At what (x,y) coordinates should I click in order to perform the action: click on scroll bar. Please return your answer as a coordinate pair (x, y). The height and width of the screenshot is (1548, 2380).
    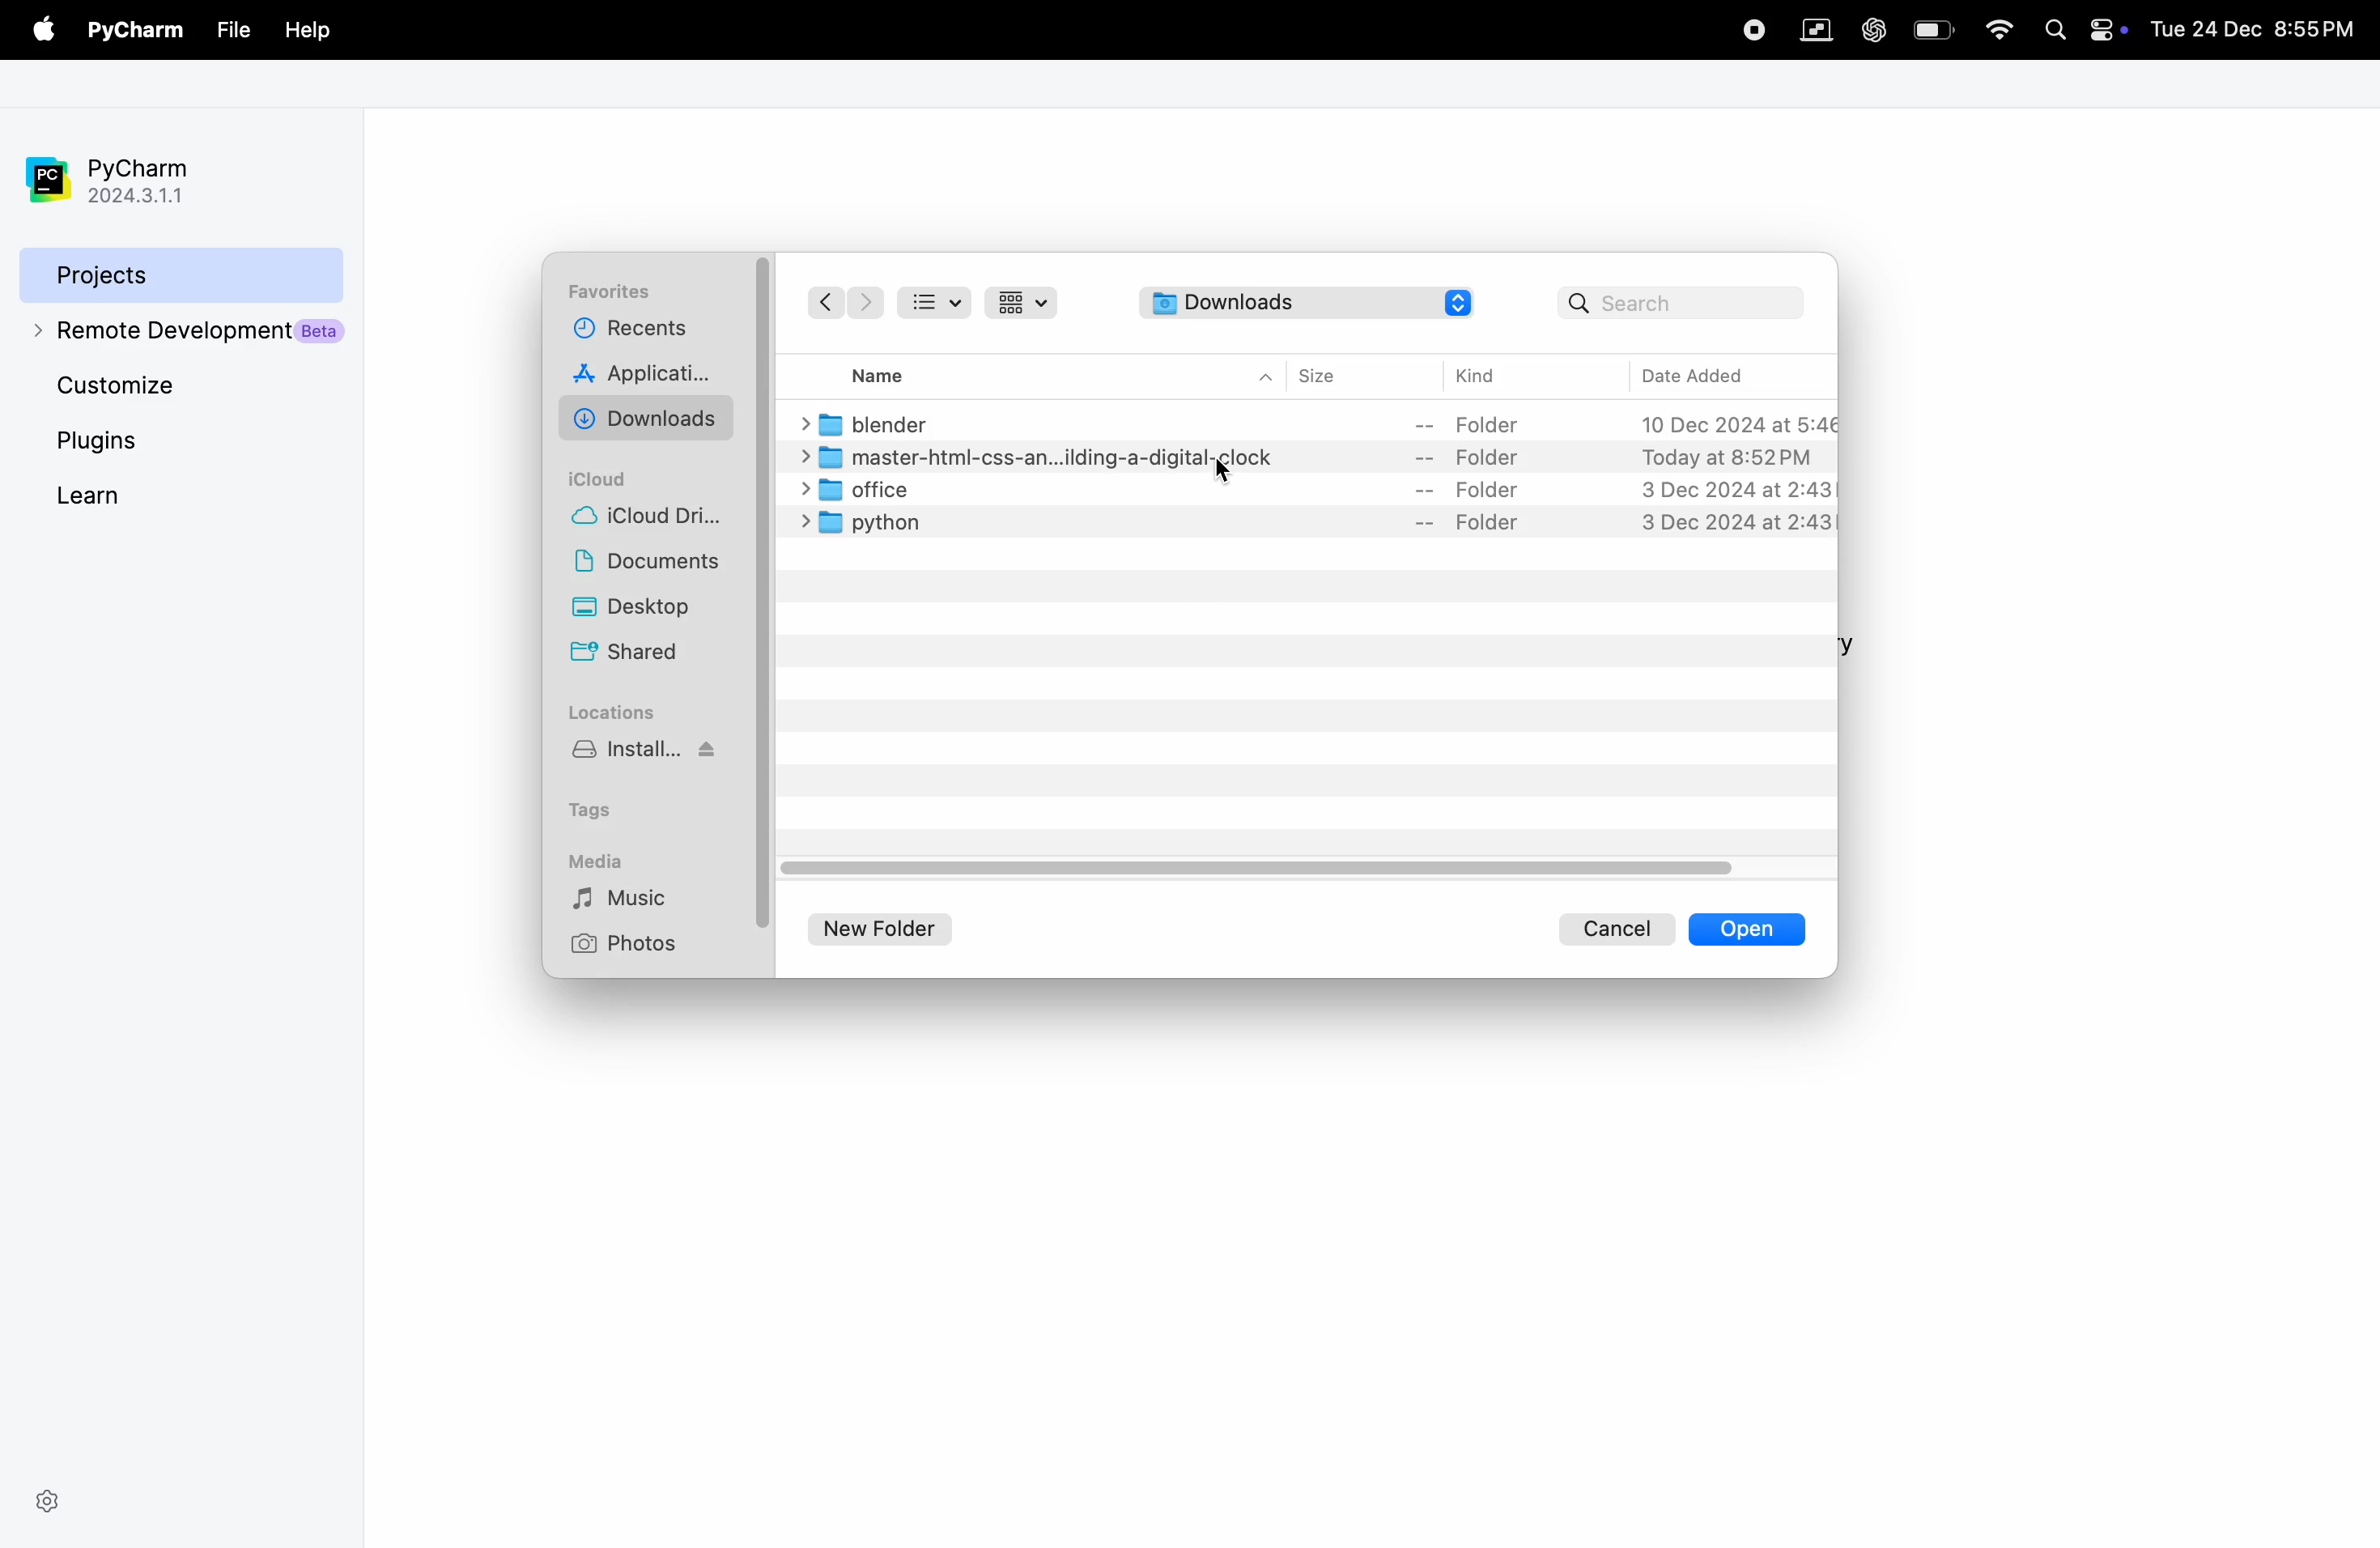
    Looking at the image, I should click on (763, 585).